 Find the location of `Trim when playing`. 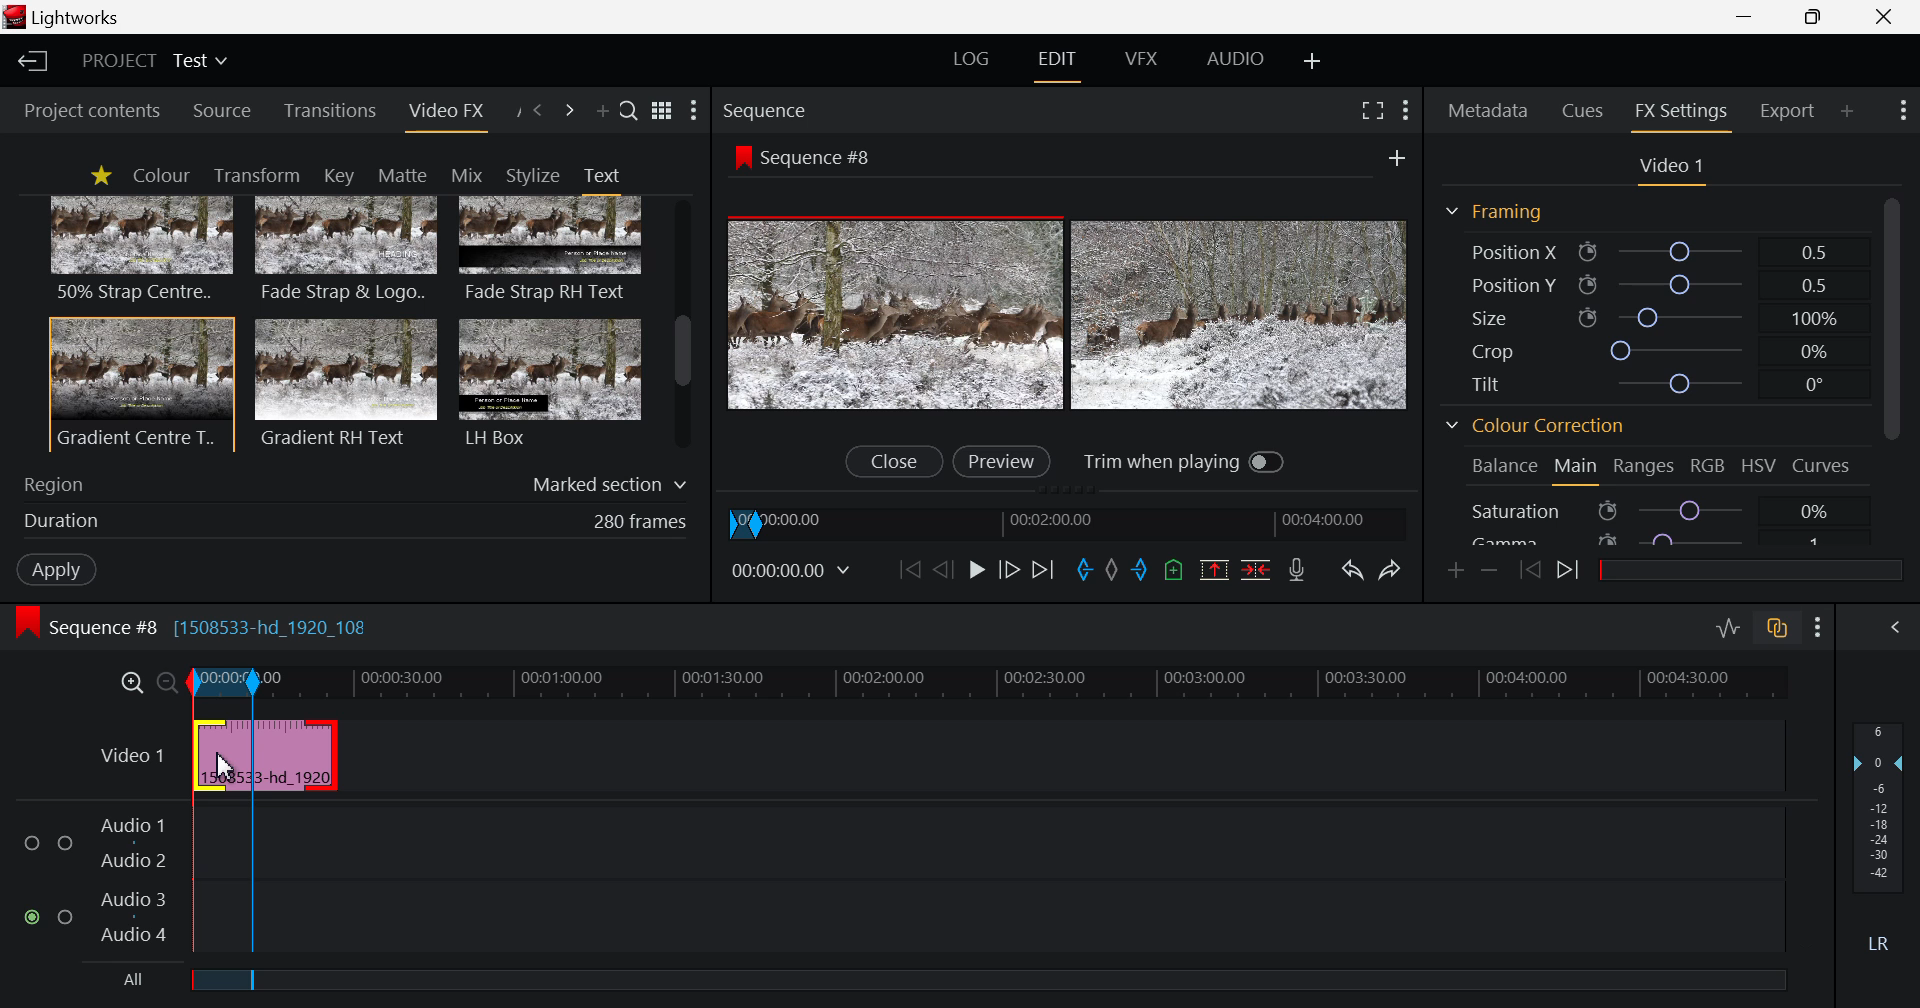

Trim when playing is located at coordinates (1185, 461).